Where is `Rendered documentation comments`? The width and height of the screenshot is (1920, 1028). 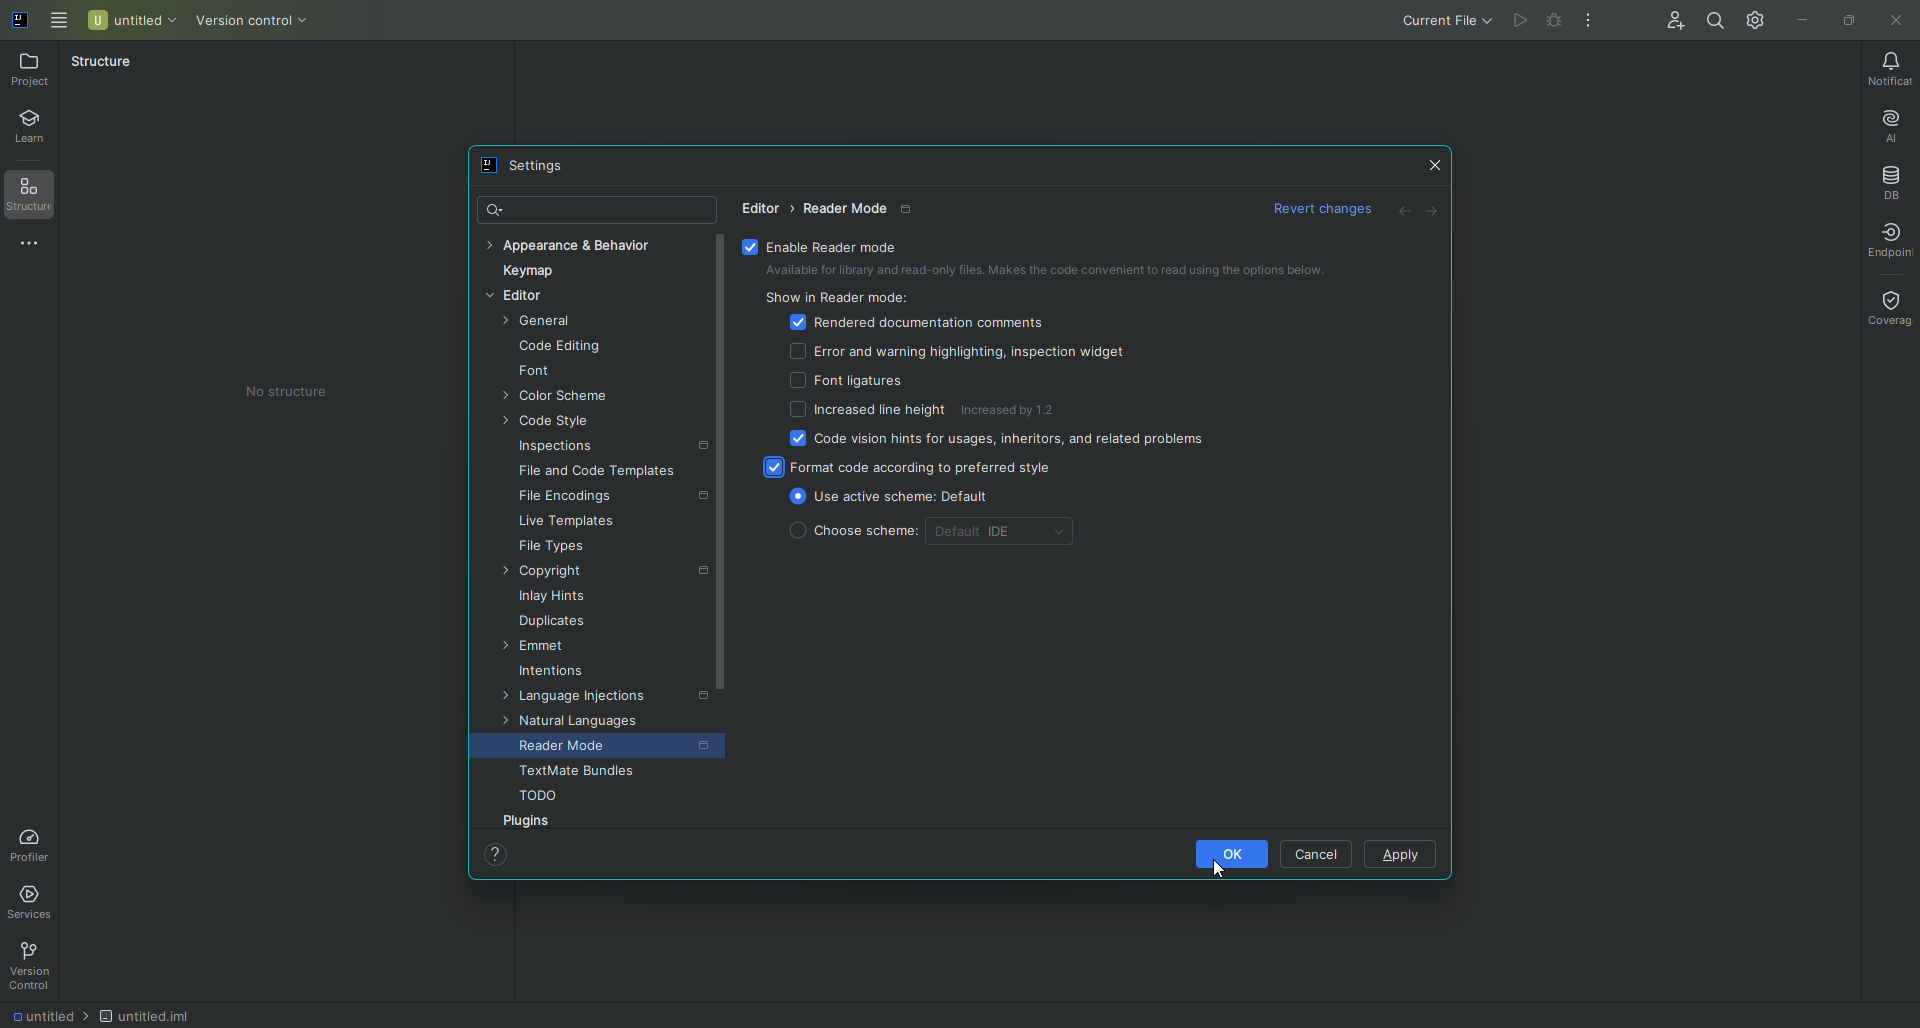 Rendered documentation comments is located at coordinates (918, 324).